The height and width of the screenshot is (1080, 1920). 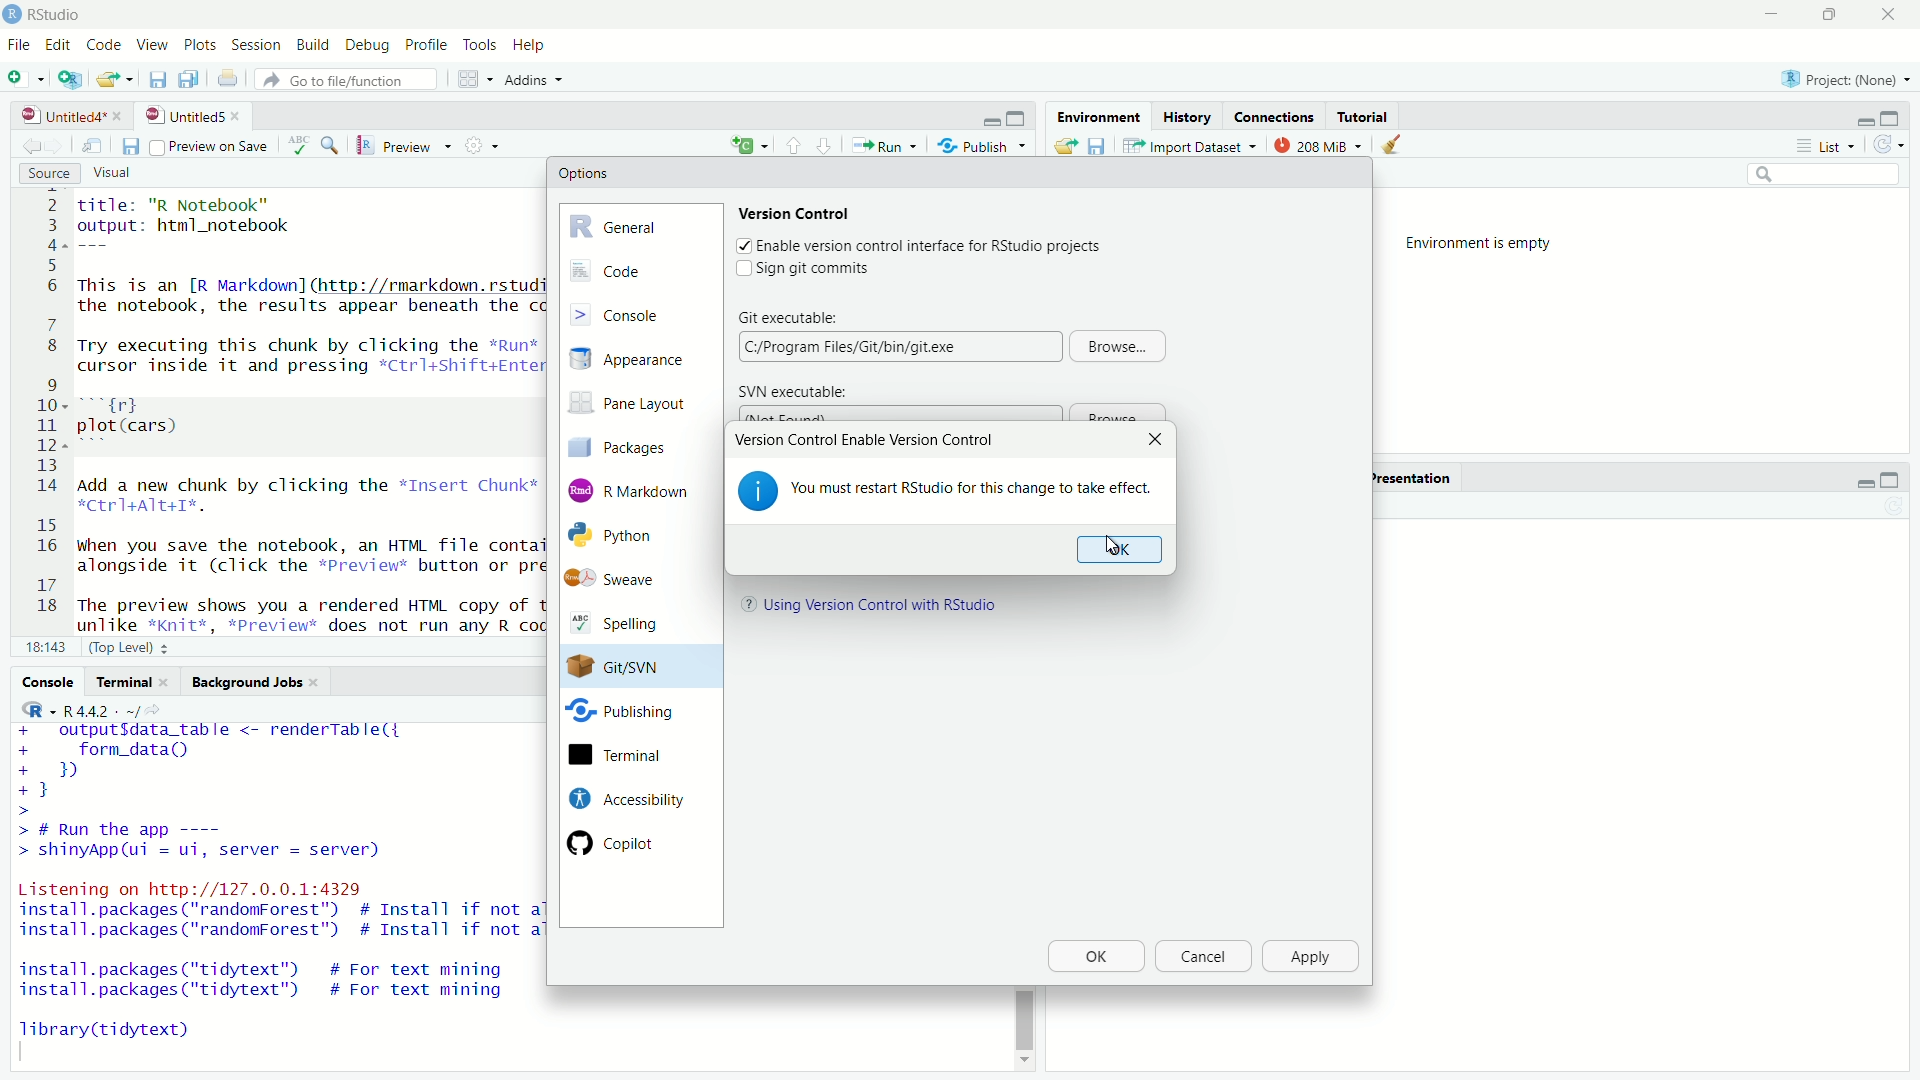 I want to click on 2 3 4 5 6 7 8 9 10 11 12 13 14 15 16 17 18, so click(x=42, y=410).